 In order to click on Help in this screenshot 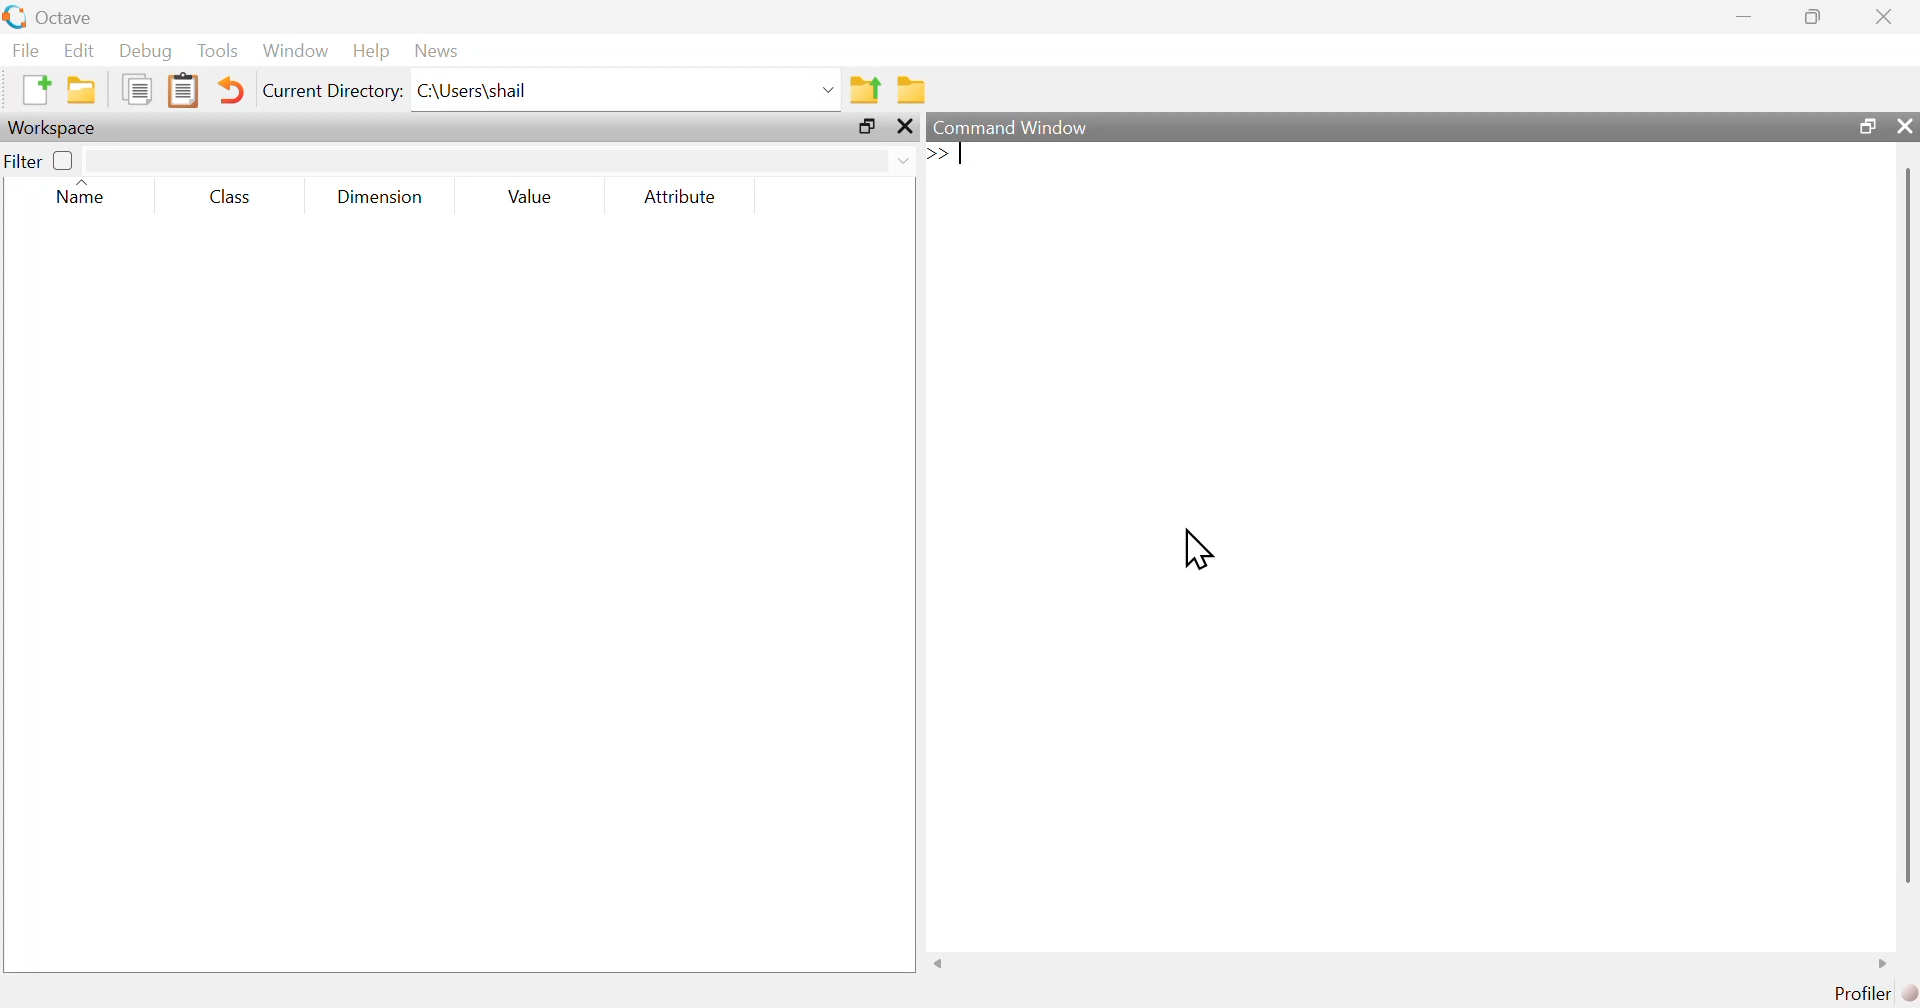, I will do `click(369, 52)`.